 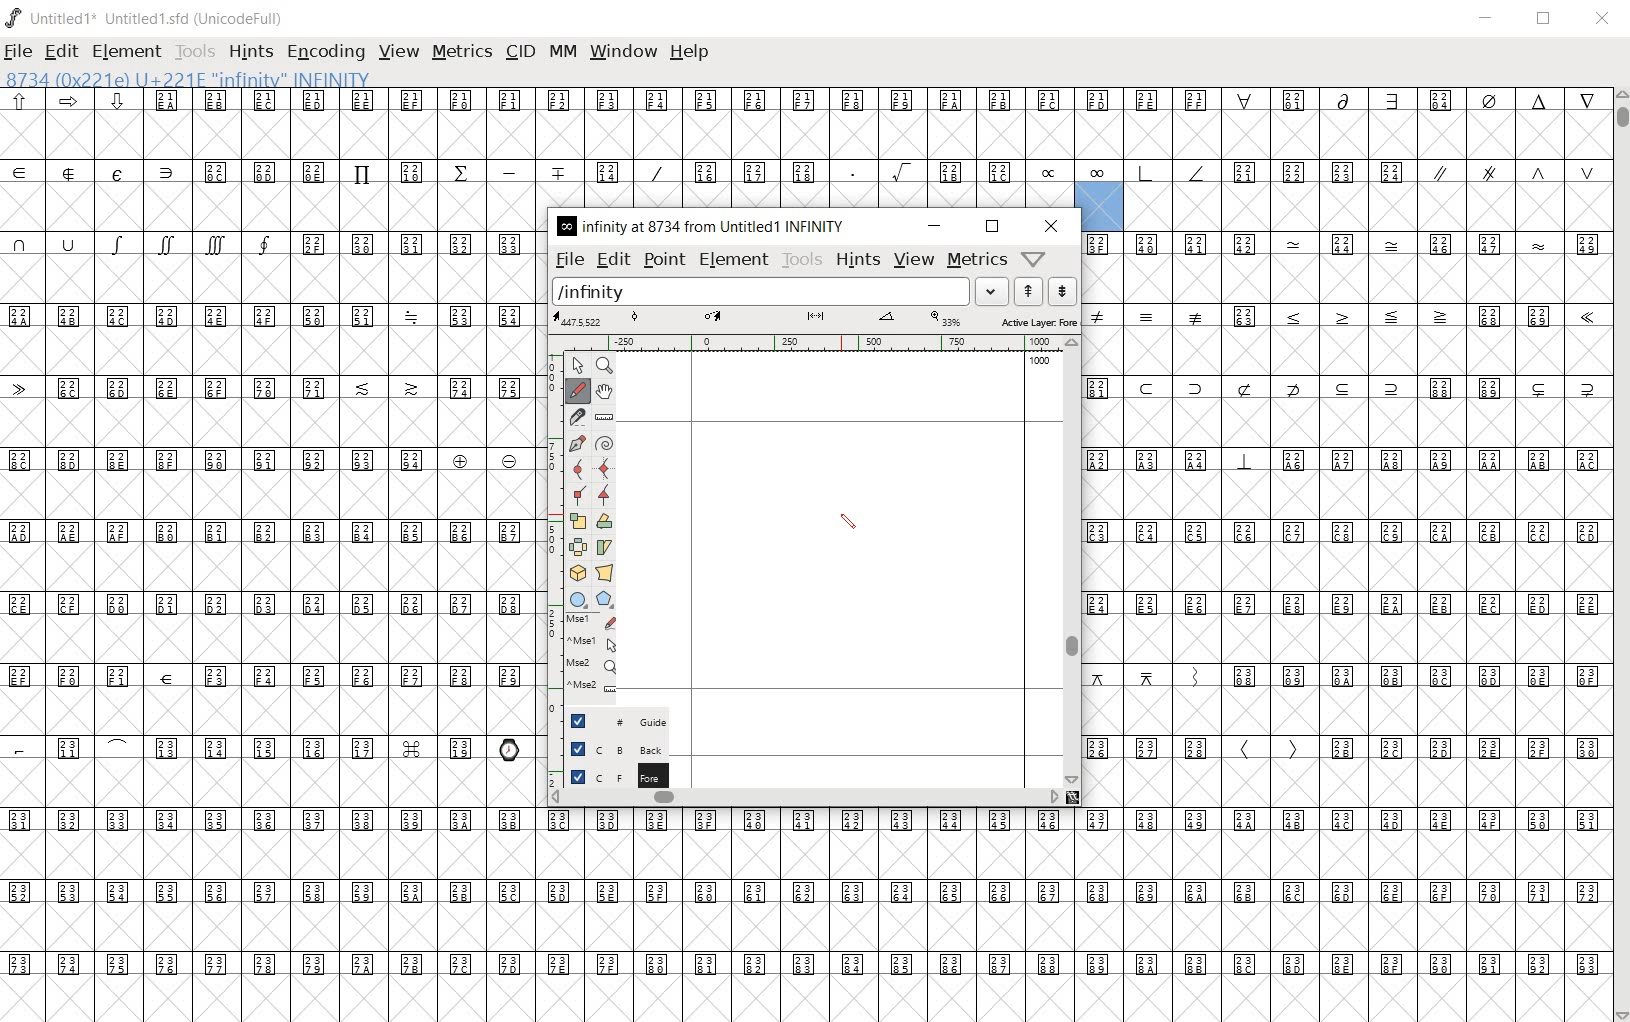 I want to click on Unicode code points, so click(x=805, y=820).